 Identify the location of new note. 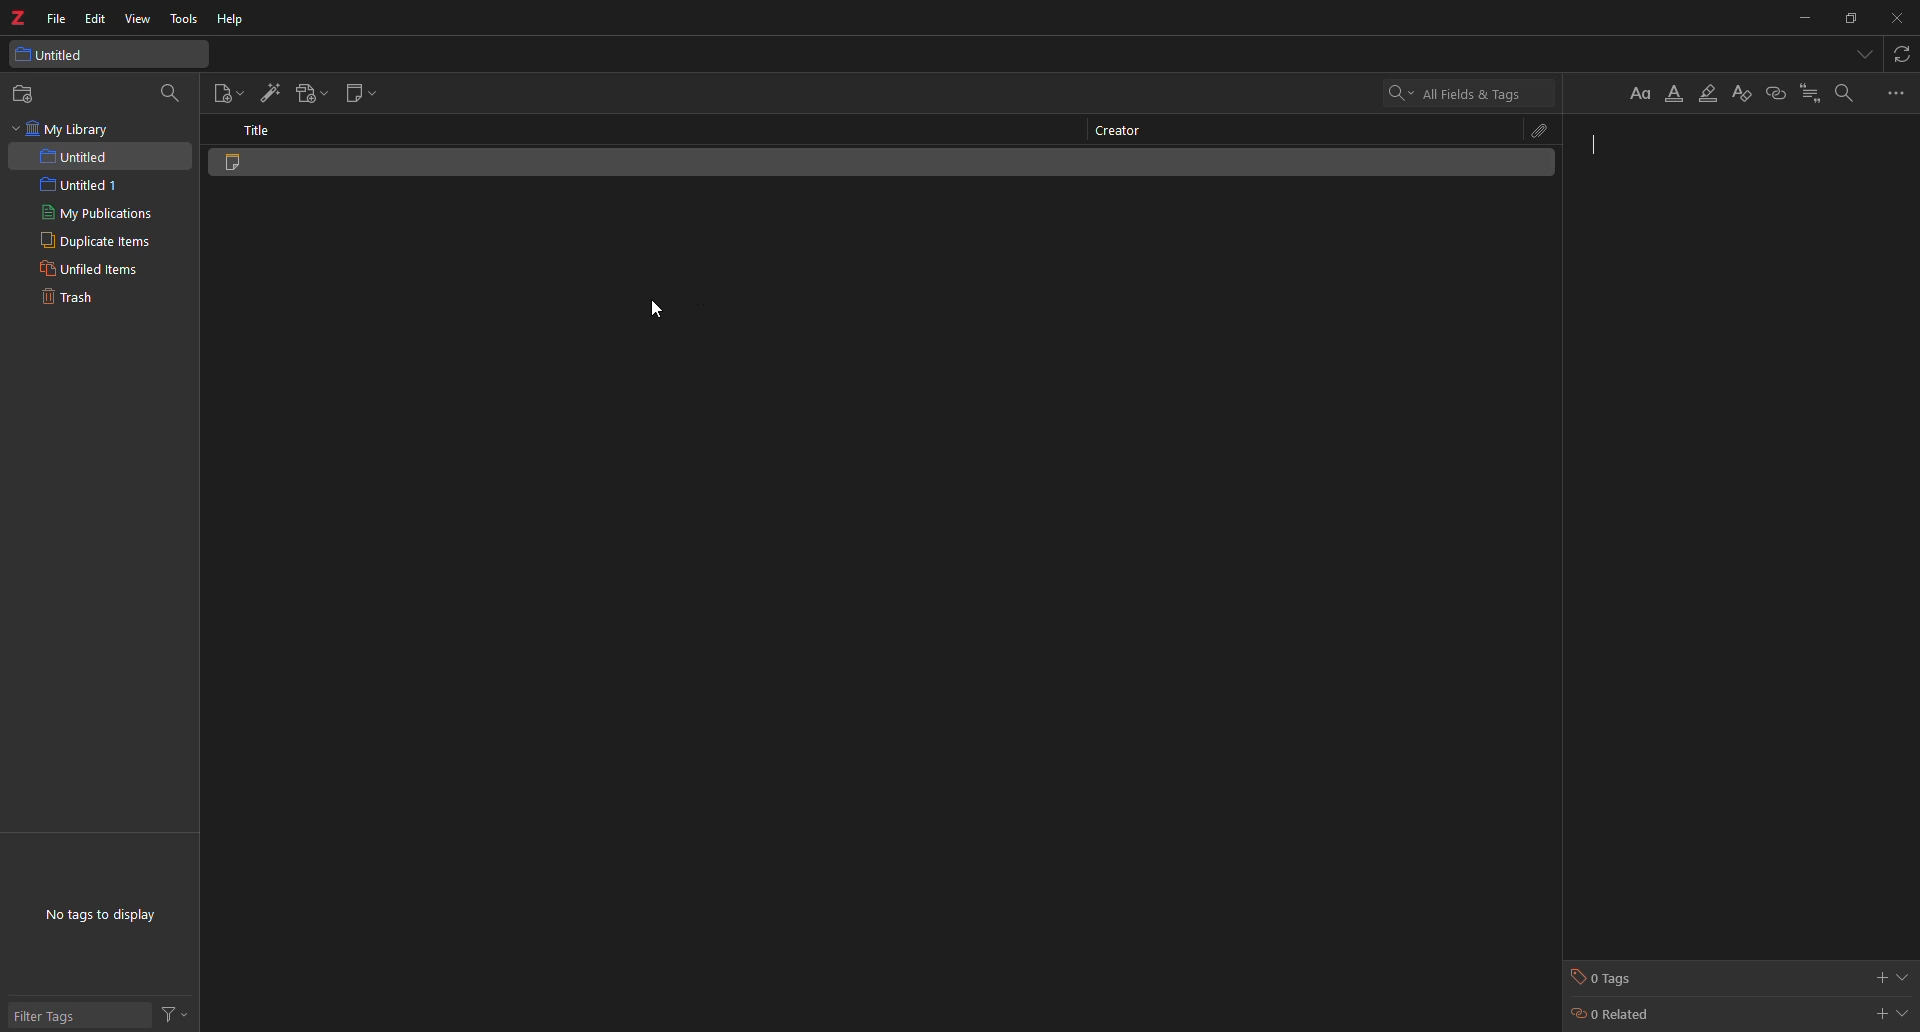
(361, 89).